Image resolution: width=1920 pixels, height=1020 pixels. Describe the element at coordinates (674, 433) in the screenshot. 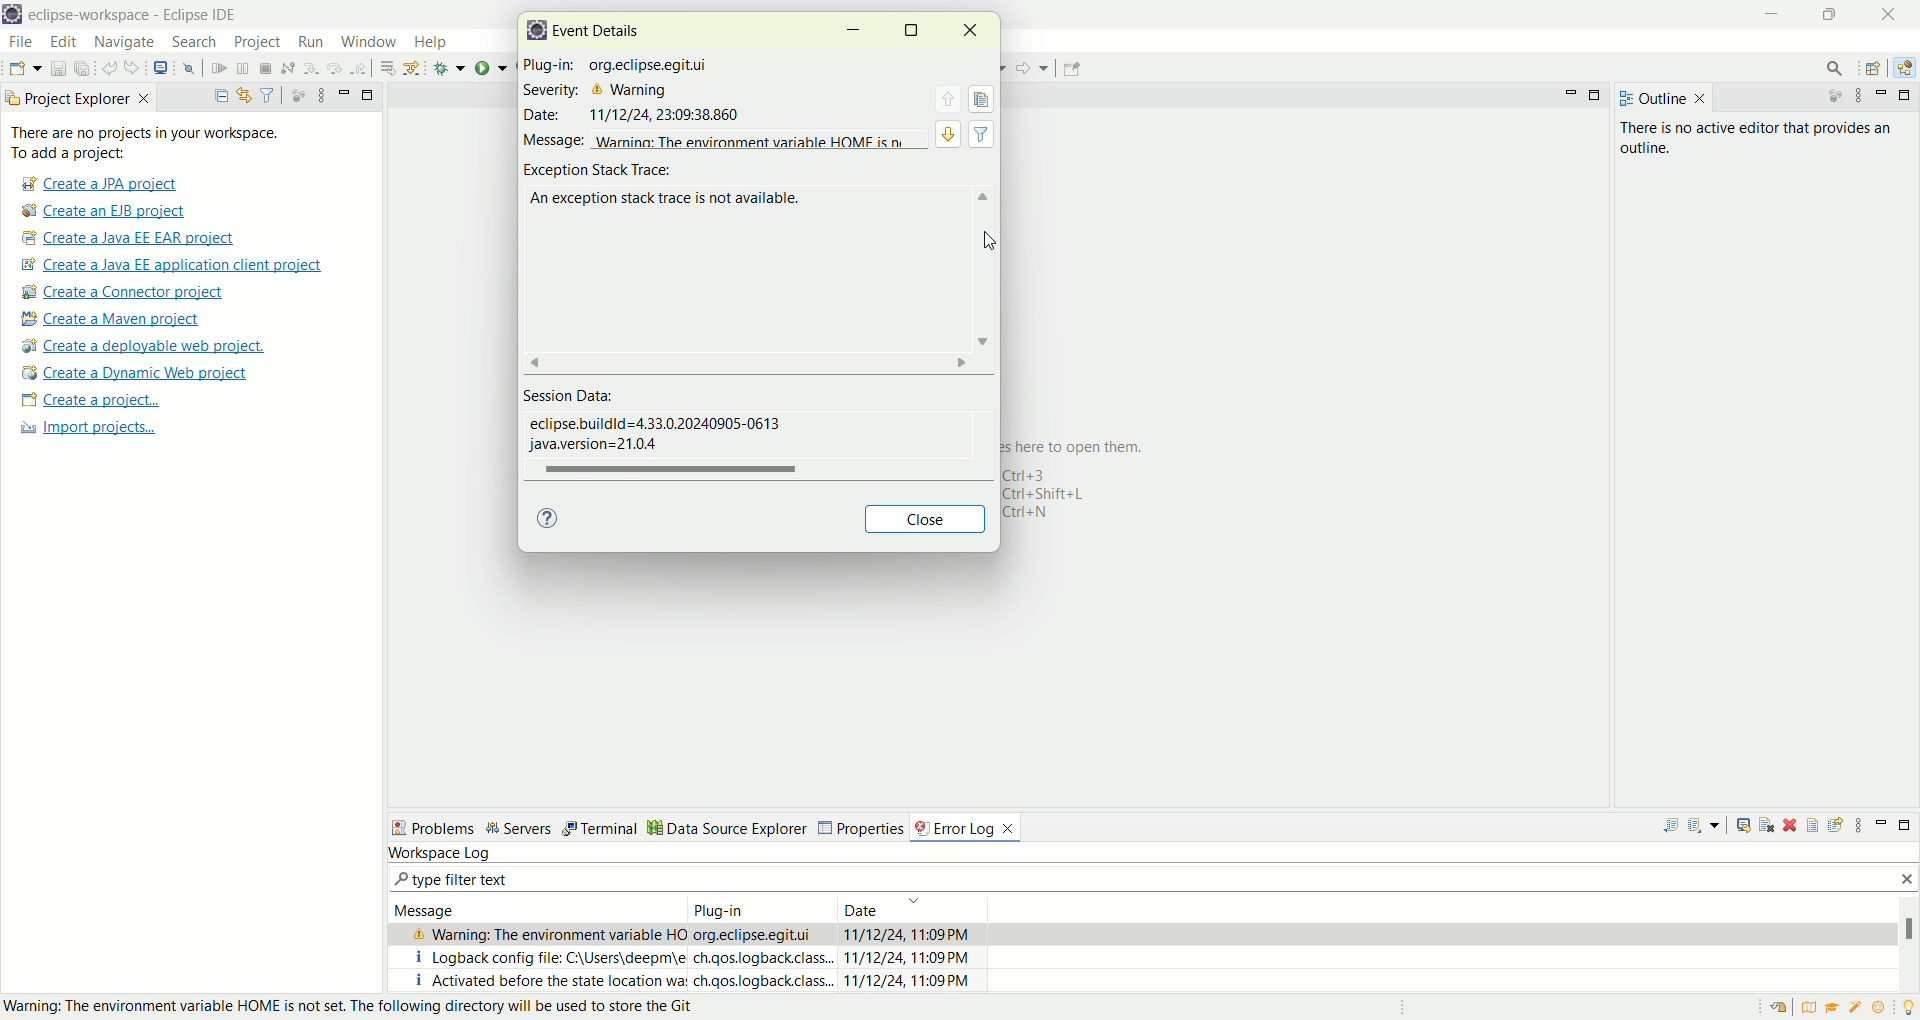

I see `eclipse.buildid=433.020240905-0613 java version=2104` at that location.